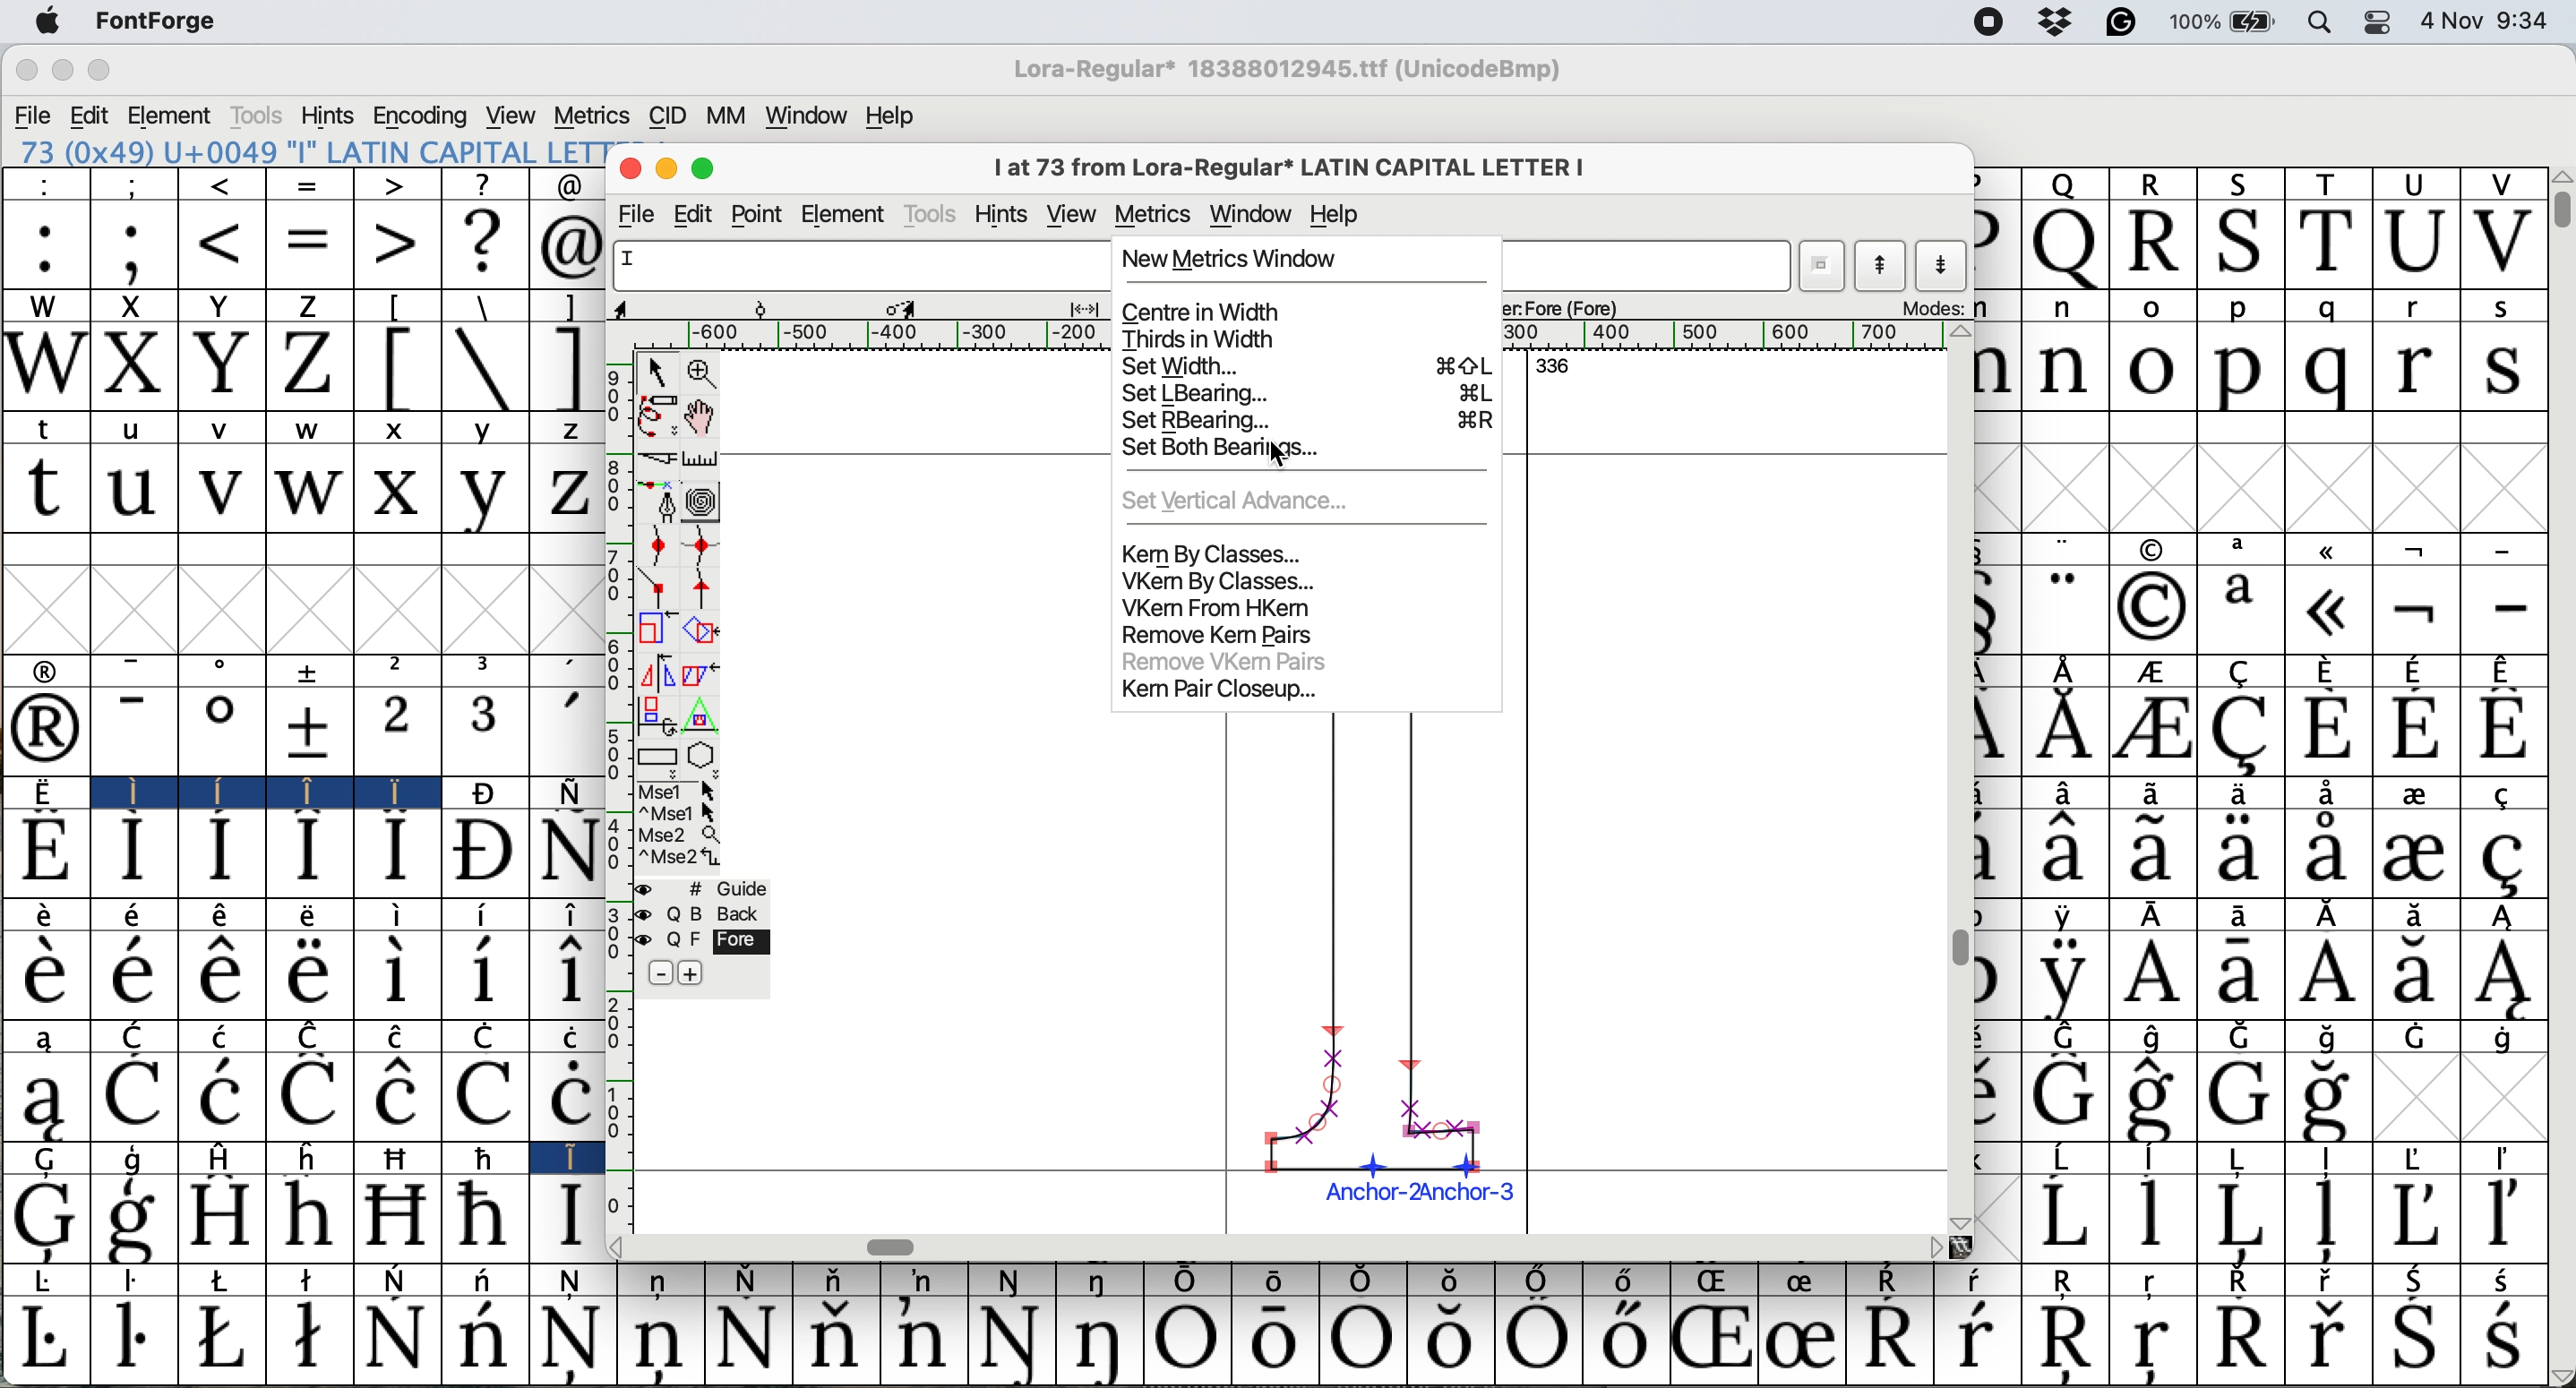 The height and width of the screenshot is (1388, 2576). Describe the element at coordinates (27, 71) in the screenshot. I see `close` at that location.